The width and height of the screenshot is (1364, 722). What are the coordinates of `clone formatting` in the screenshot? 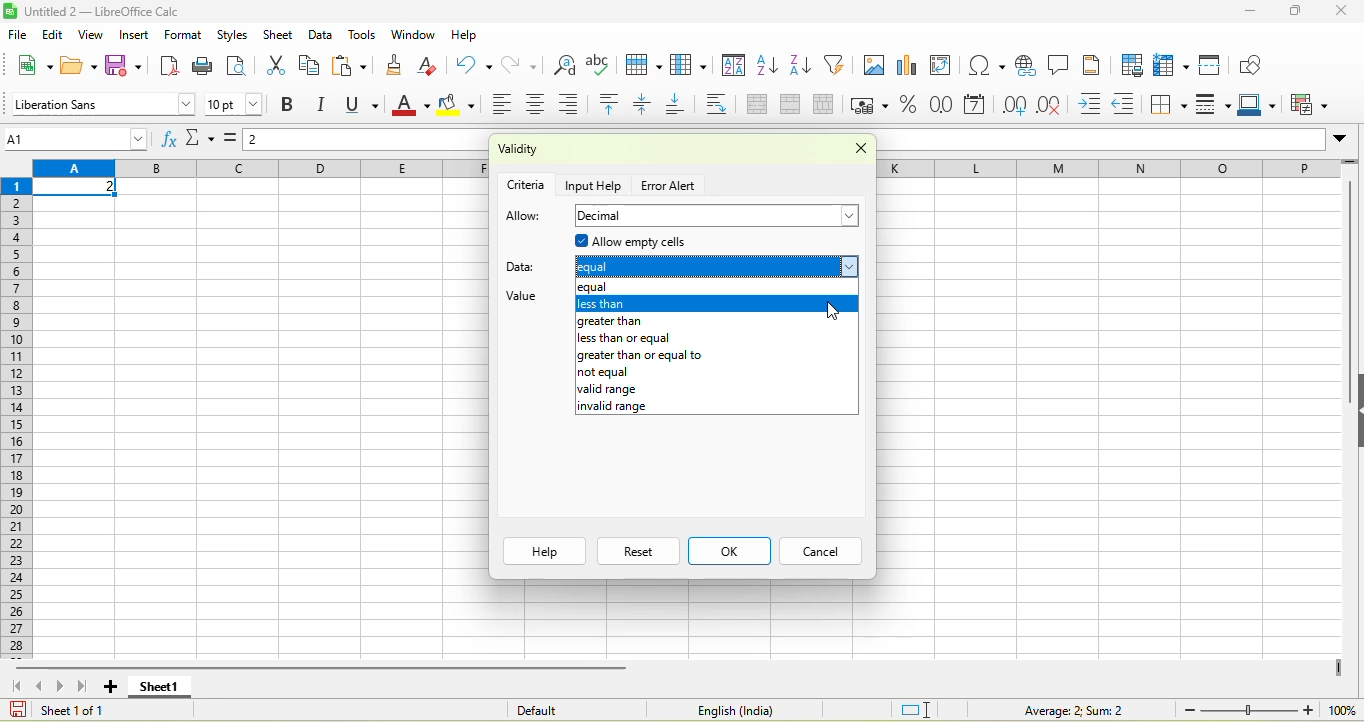 It's located at (400, 64).